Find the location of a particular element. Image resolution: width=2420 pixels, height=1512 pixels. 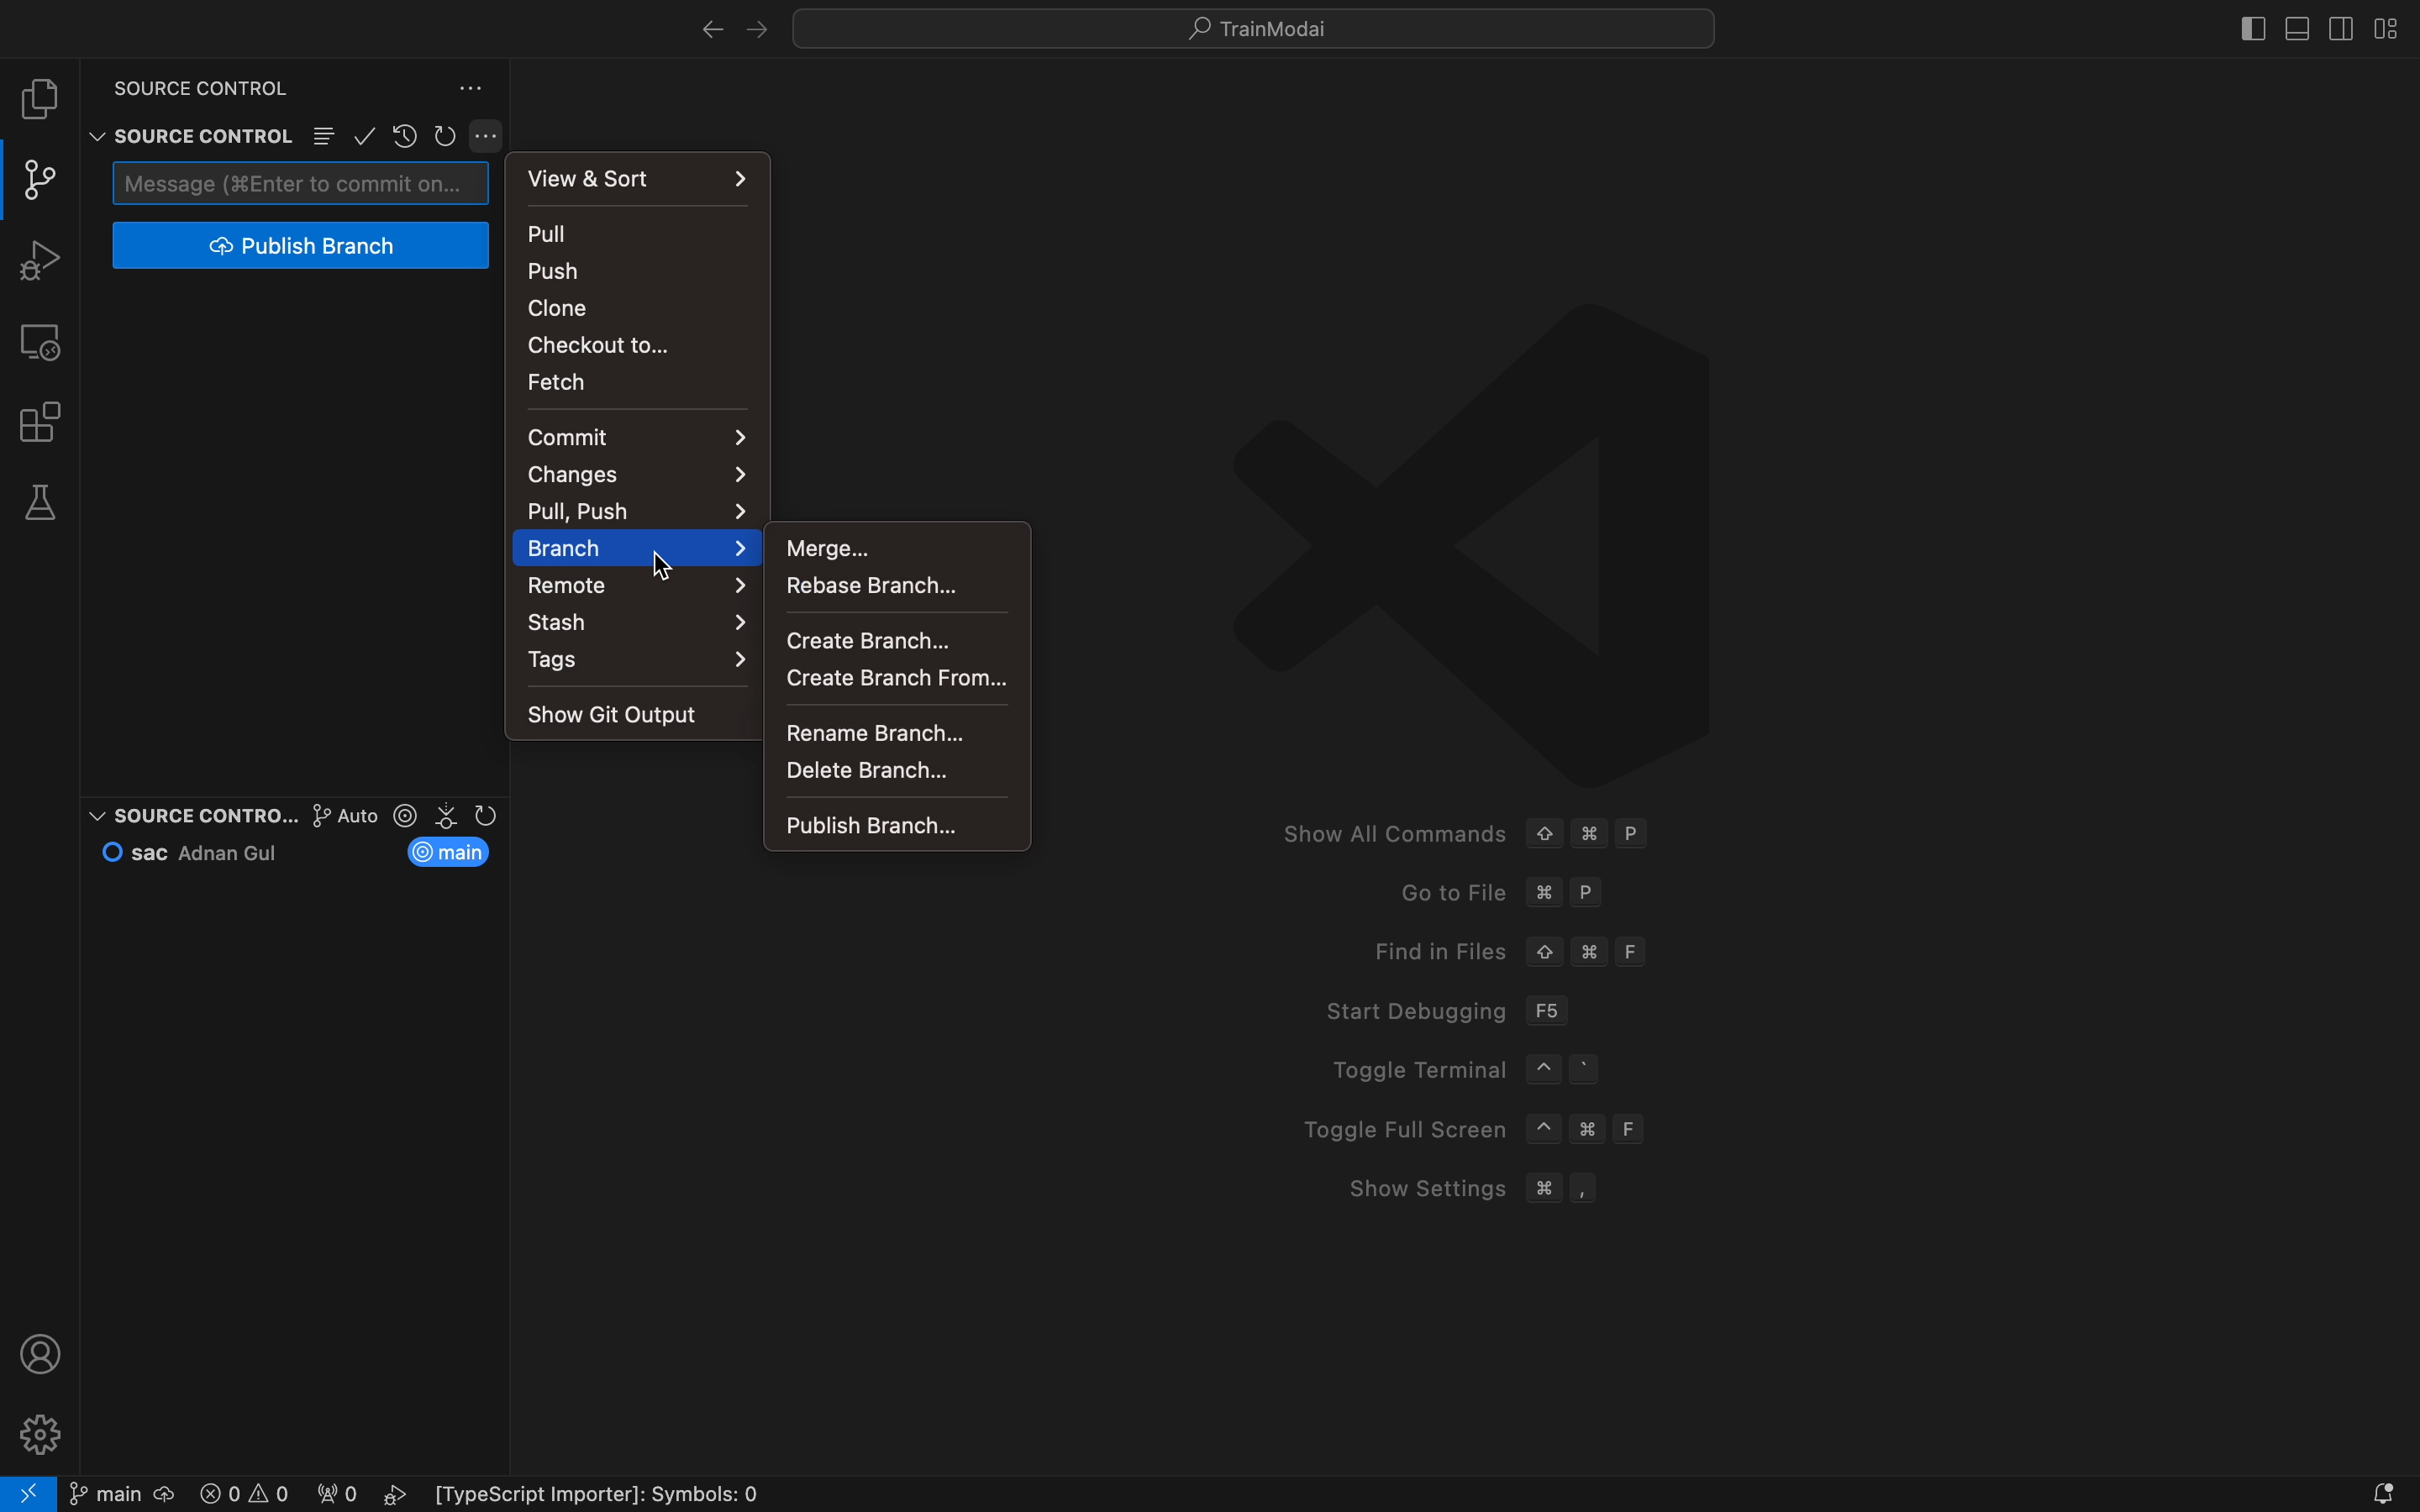

layouts is located at coordinates (2381, 28).